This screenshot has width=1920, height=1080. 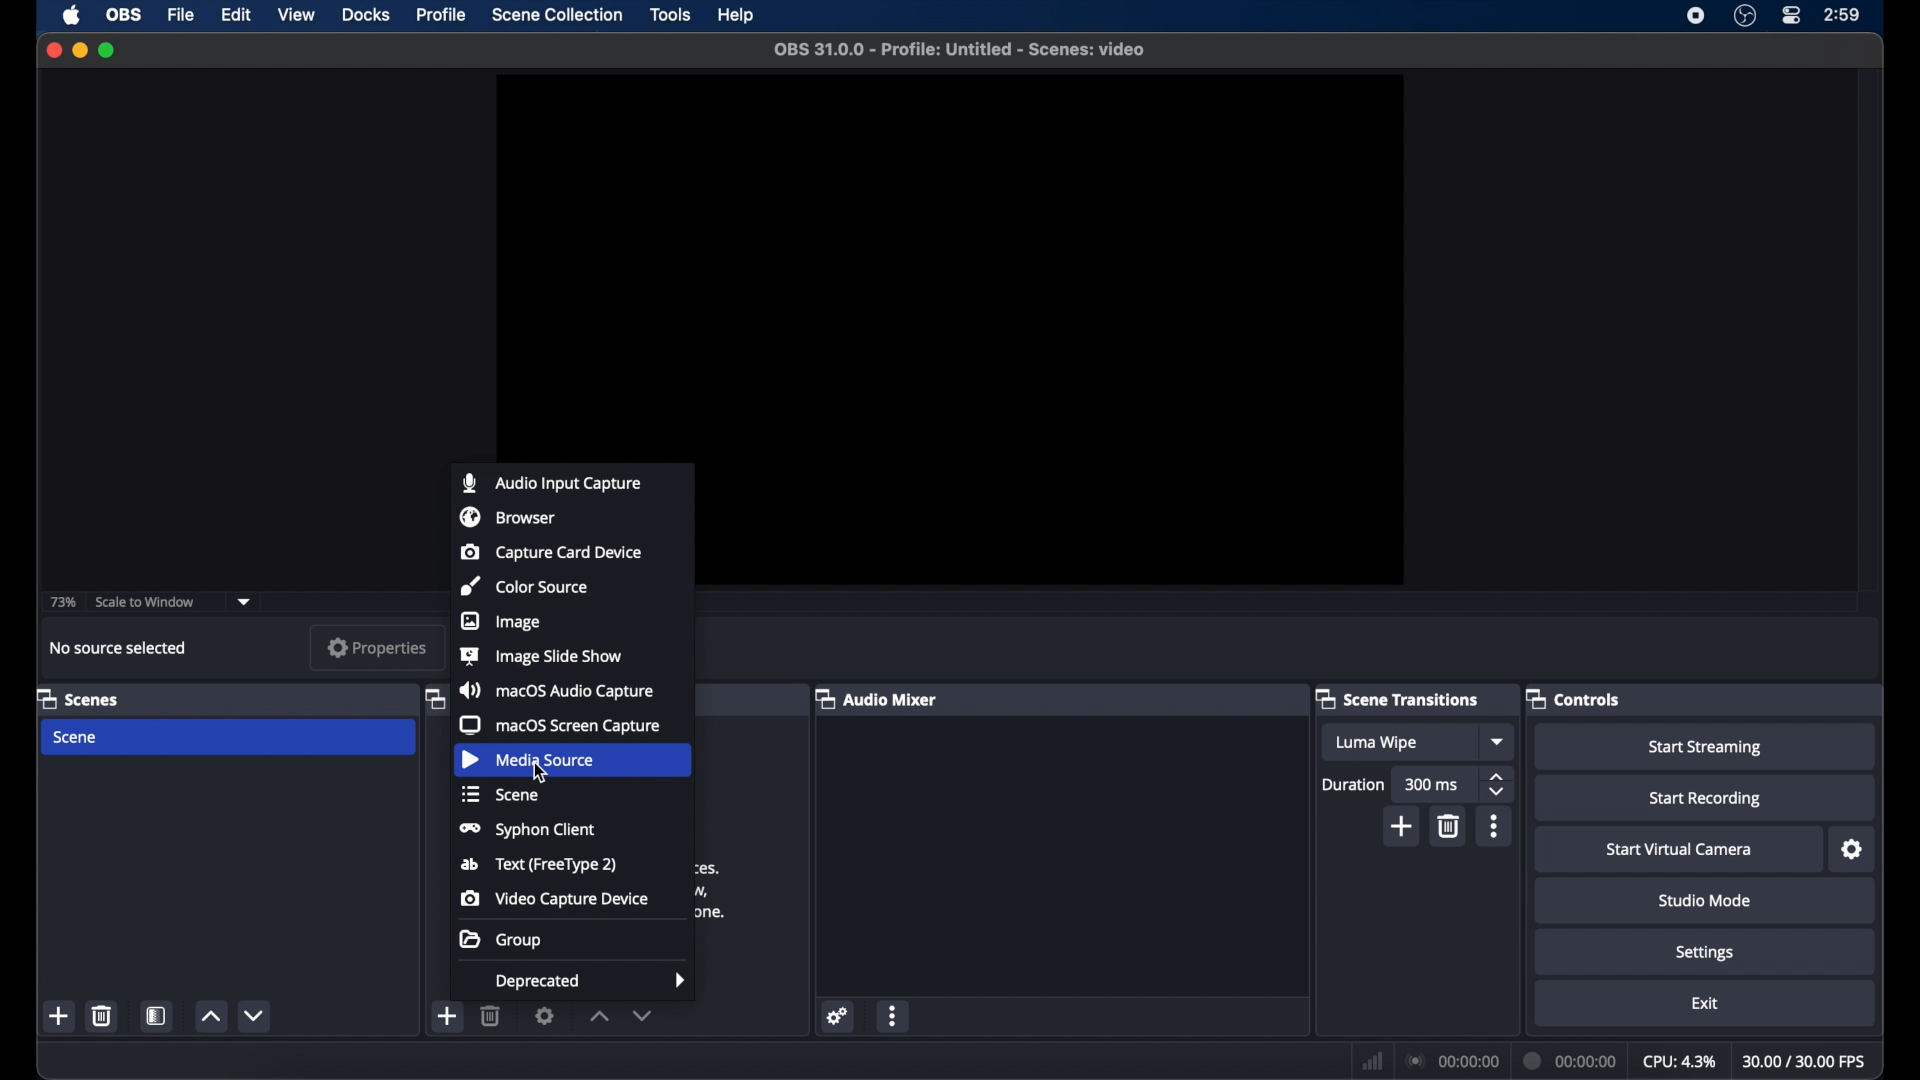 What do you see at coordinates (107, 50) in the screenshot?
I see `maximize` at bounding box center [107, 50].